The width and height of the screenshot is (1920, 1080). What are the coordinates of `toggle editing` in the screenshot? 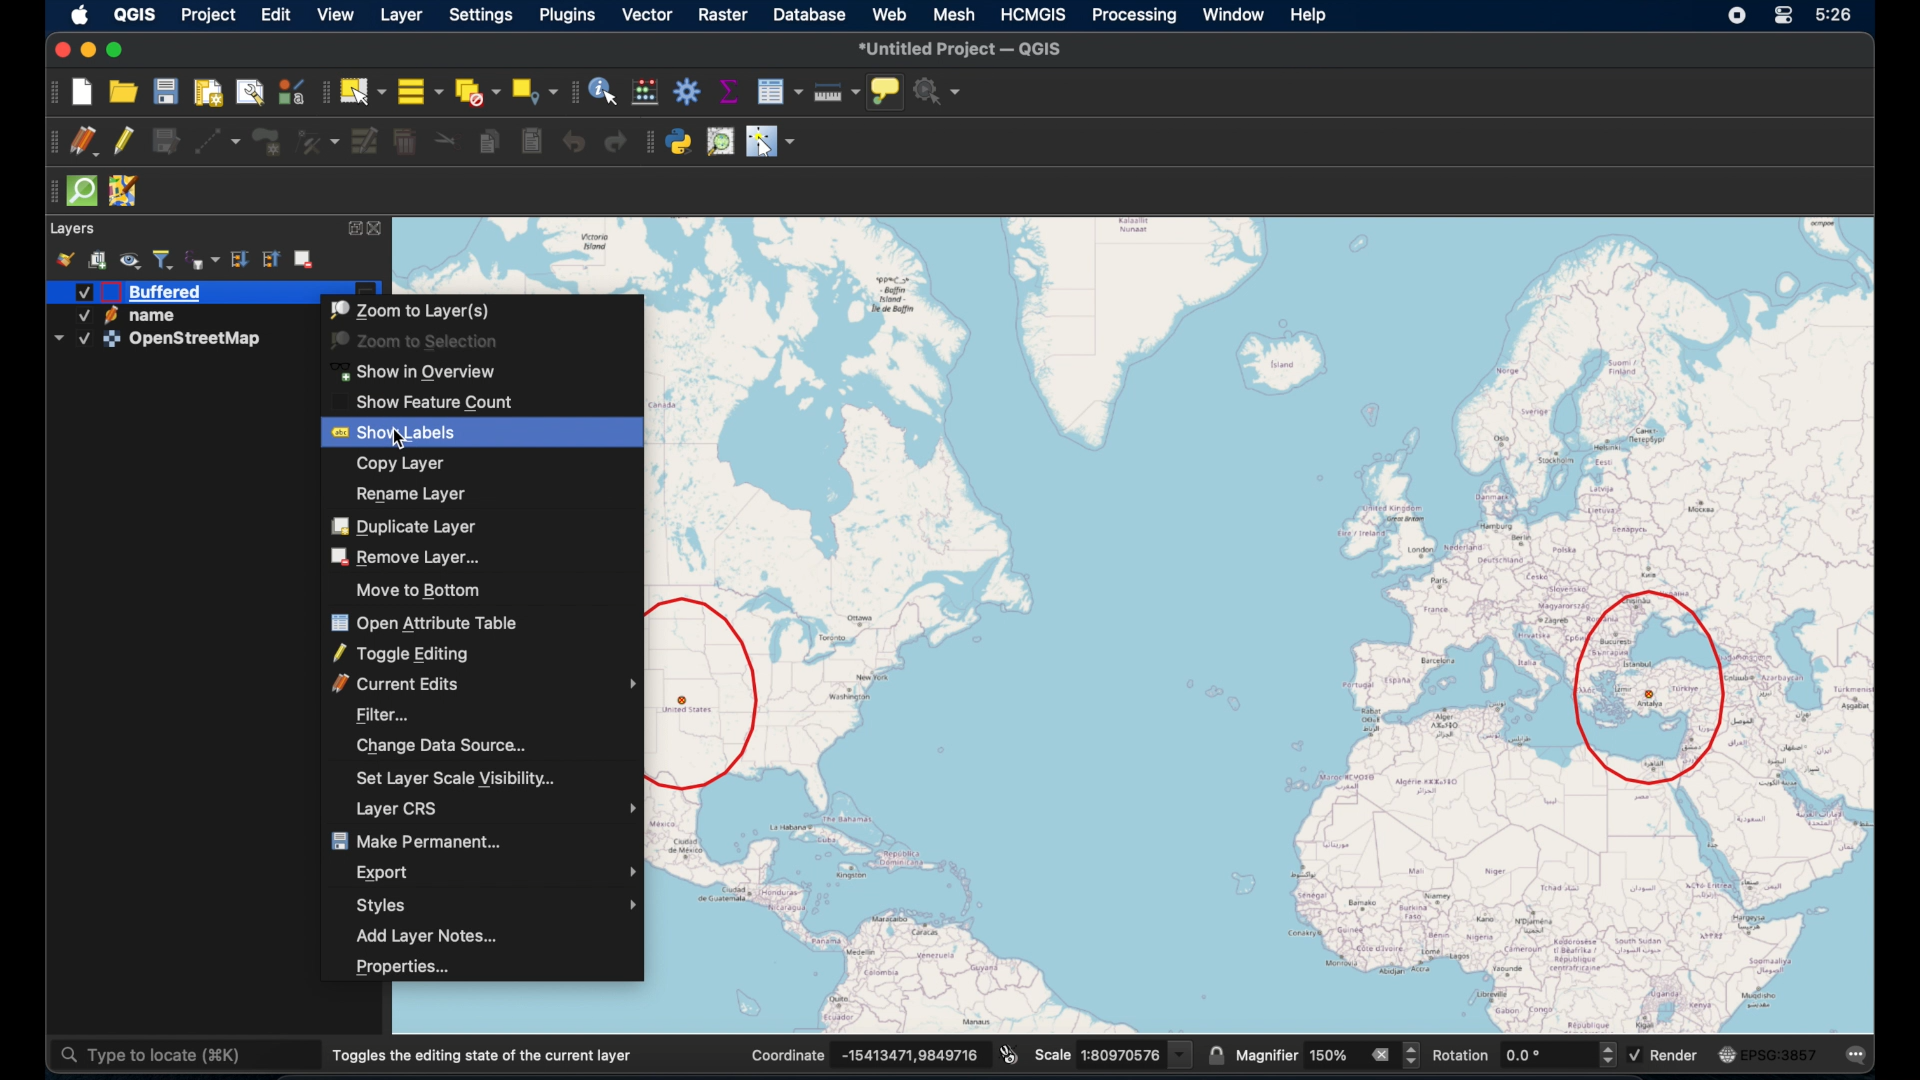 It's located at (125, 140).